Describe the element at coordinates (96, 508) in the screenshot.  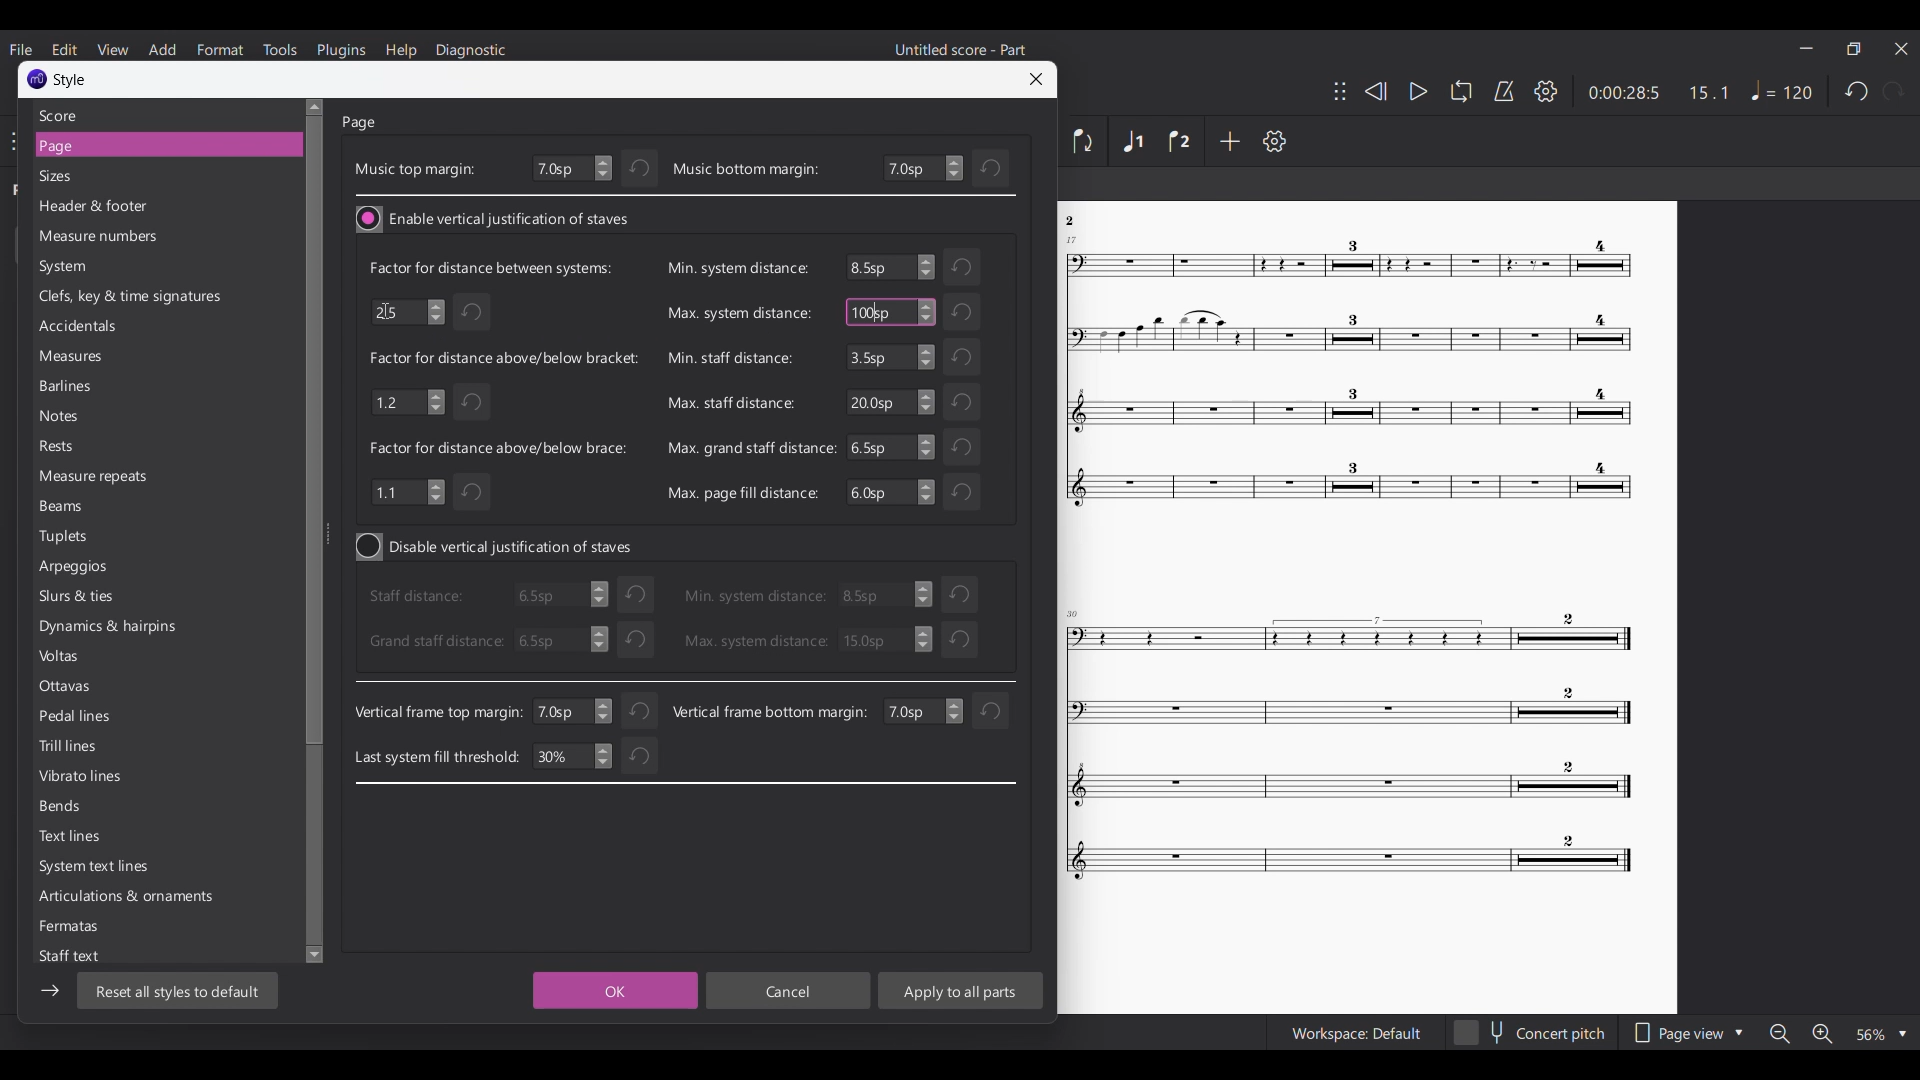
I see `Beams` at that location.